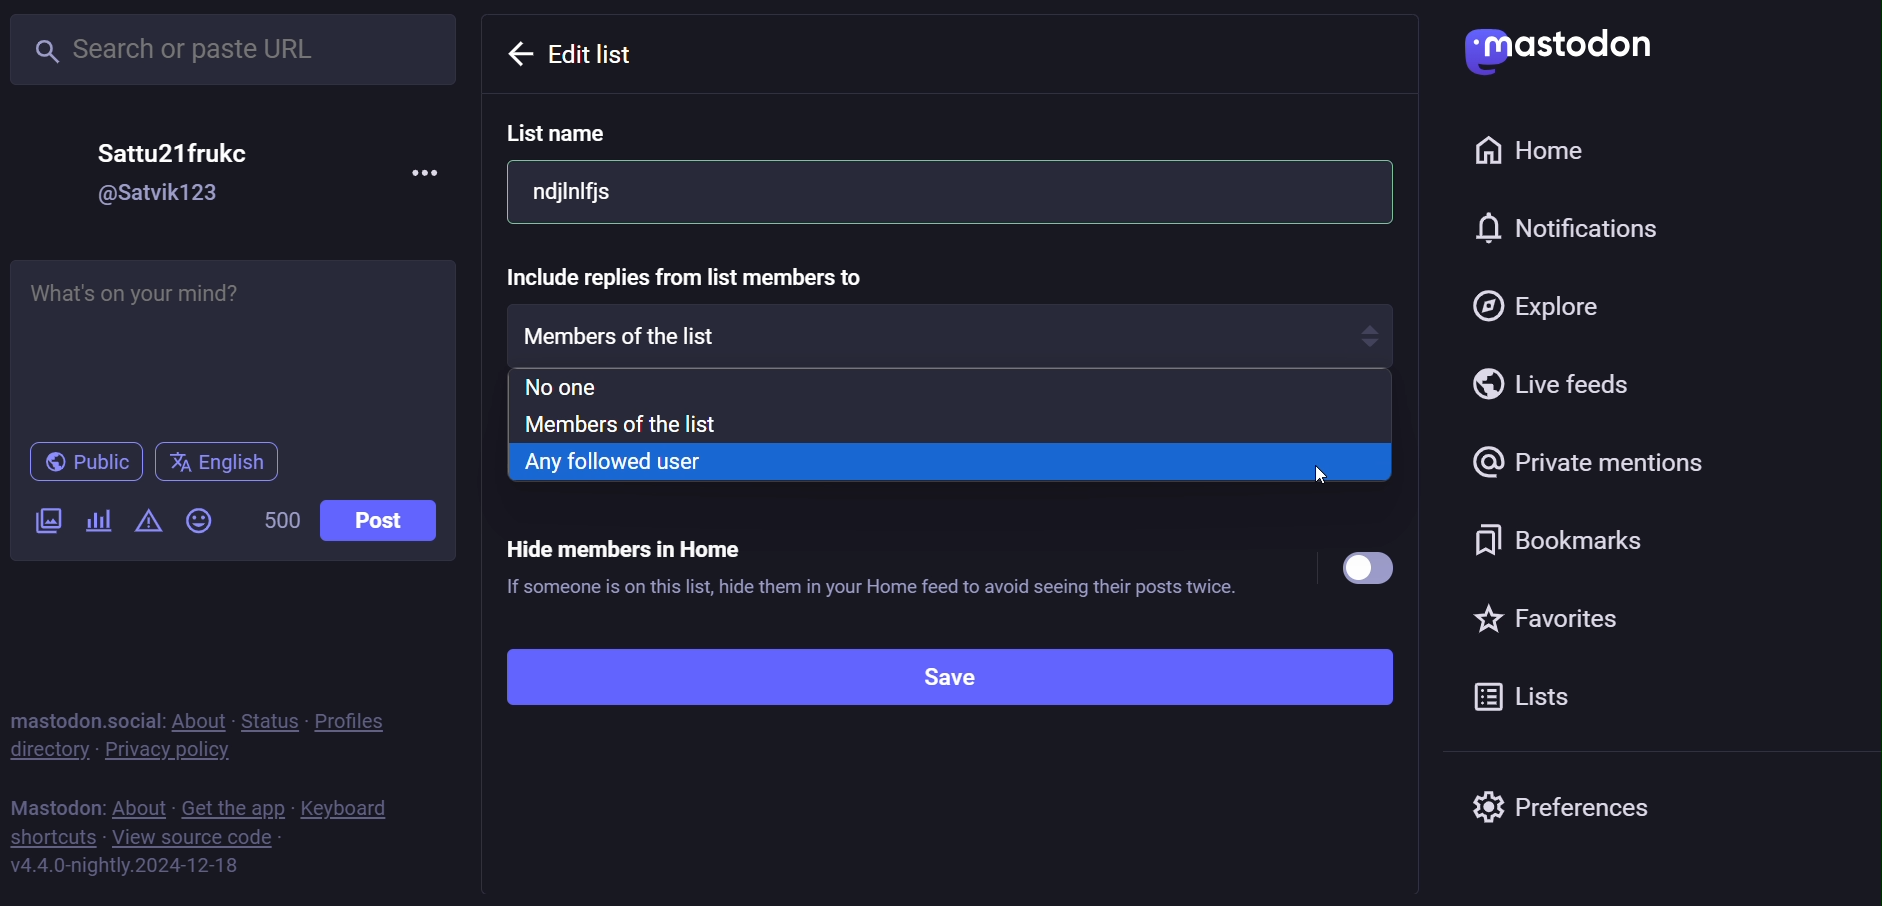 Image resolution: width=1882 pixels, height=906 pixels. What do you see at coordinates (1524, 695) in the screenshot?
I see `list` at bounding box center [1524, 695].